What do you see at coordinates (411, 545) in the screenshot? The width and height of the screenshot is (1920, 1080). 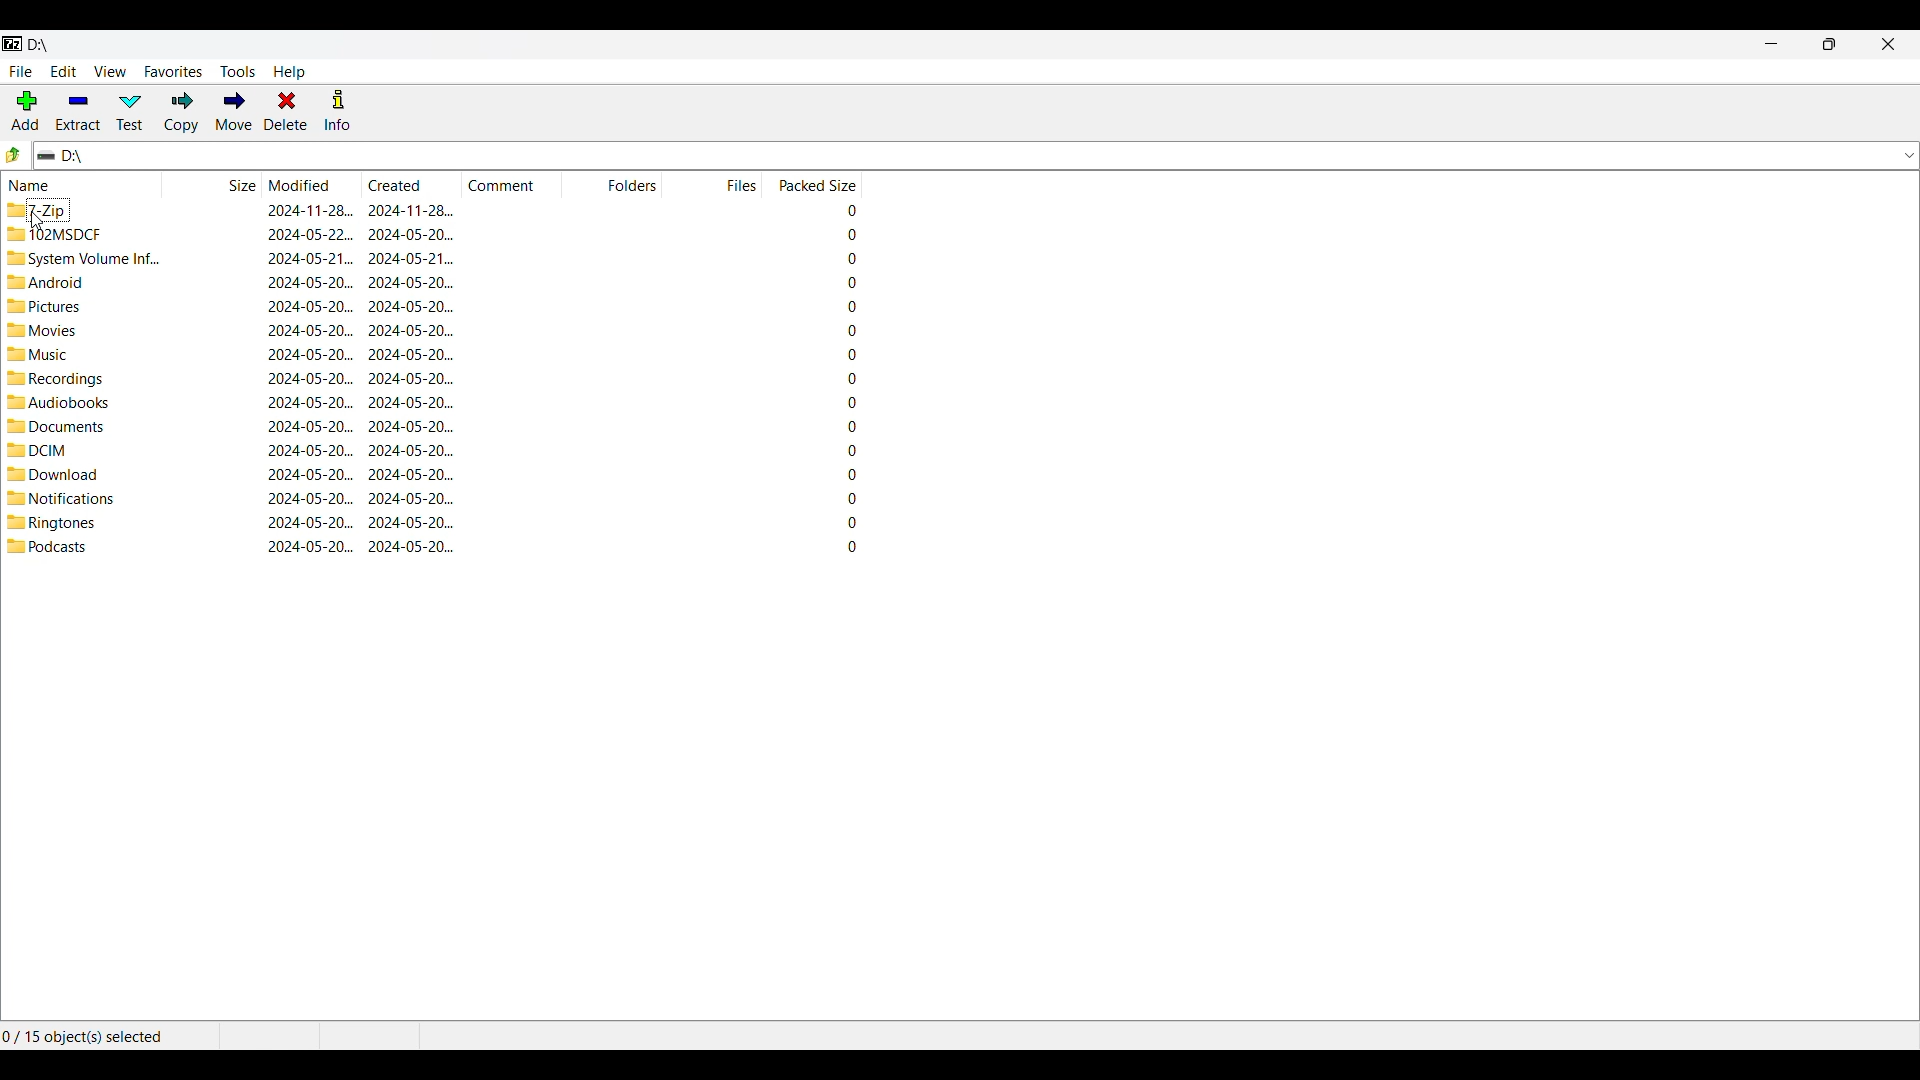 I see `created date & time` at bounding box center [411, 545].